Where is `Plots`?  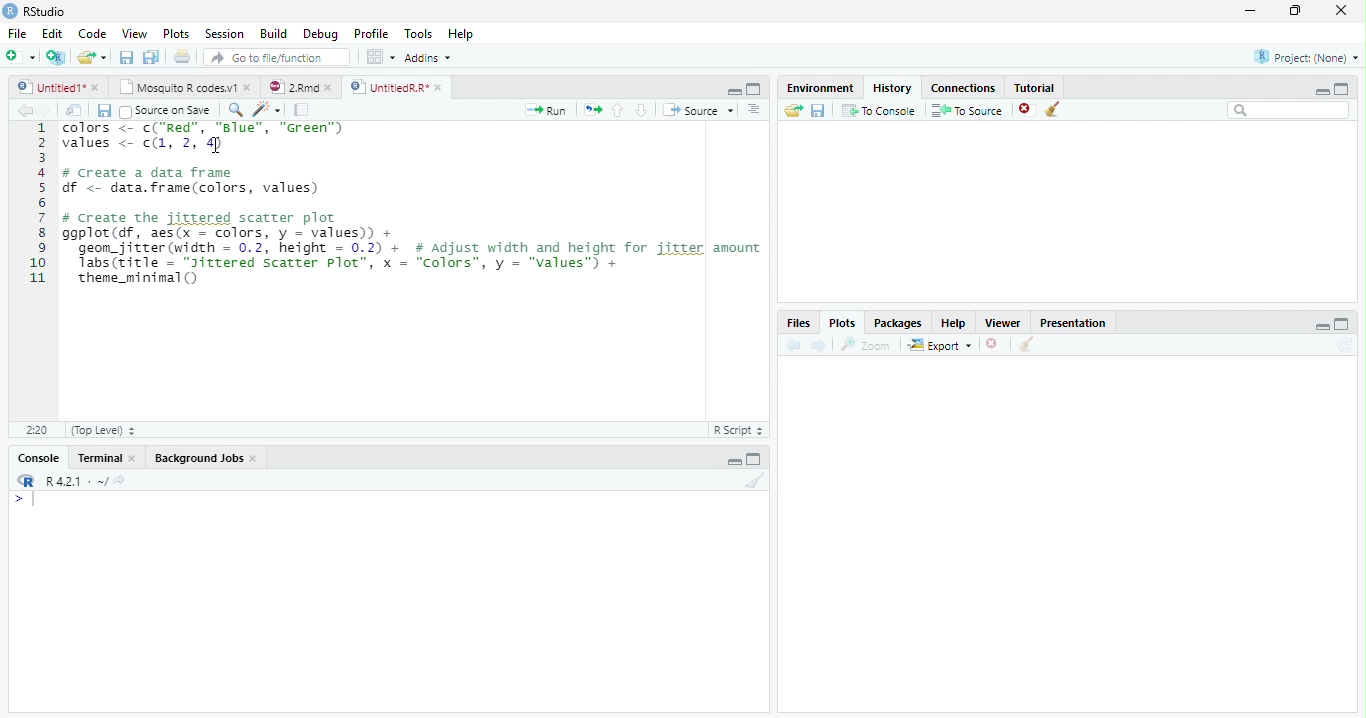
Plots is located at coordinates (177, 33).